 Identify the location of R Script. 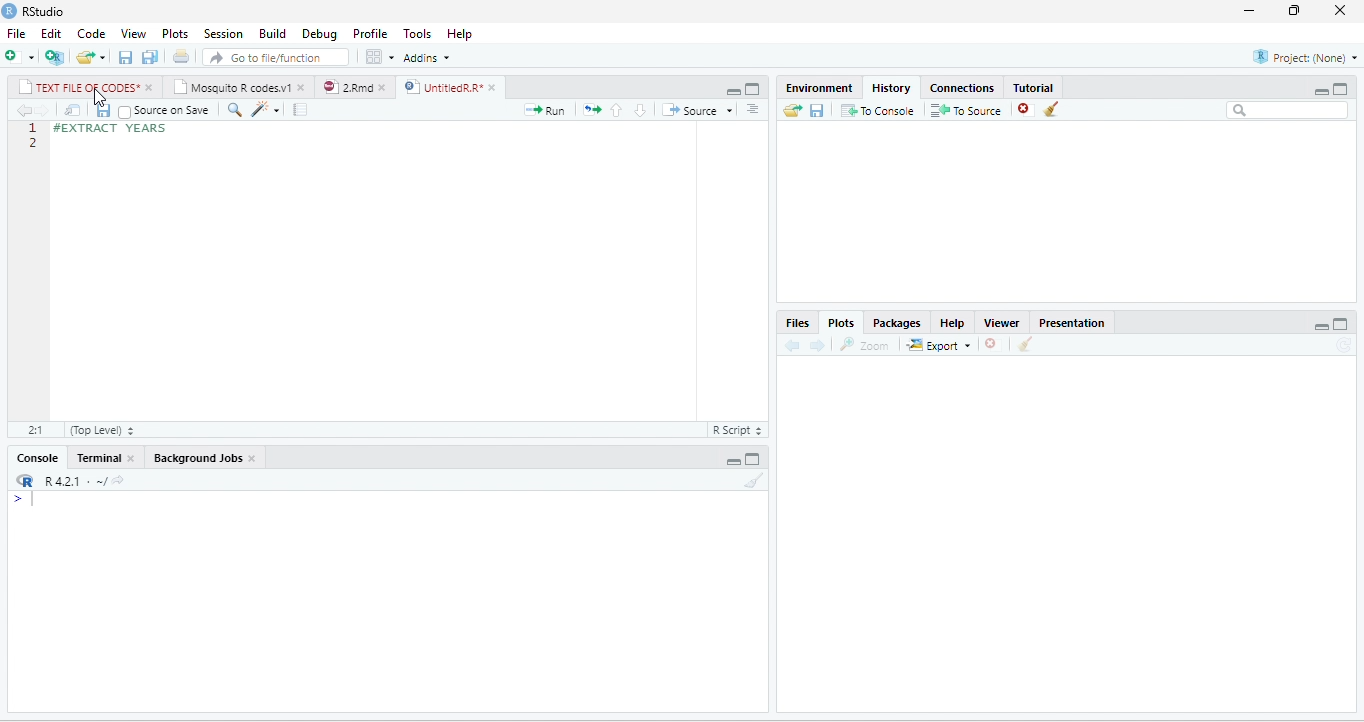
(736, 429).